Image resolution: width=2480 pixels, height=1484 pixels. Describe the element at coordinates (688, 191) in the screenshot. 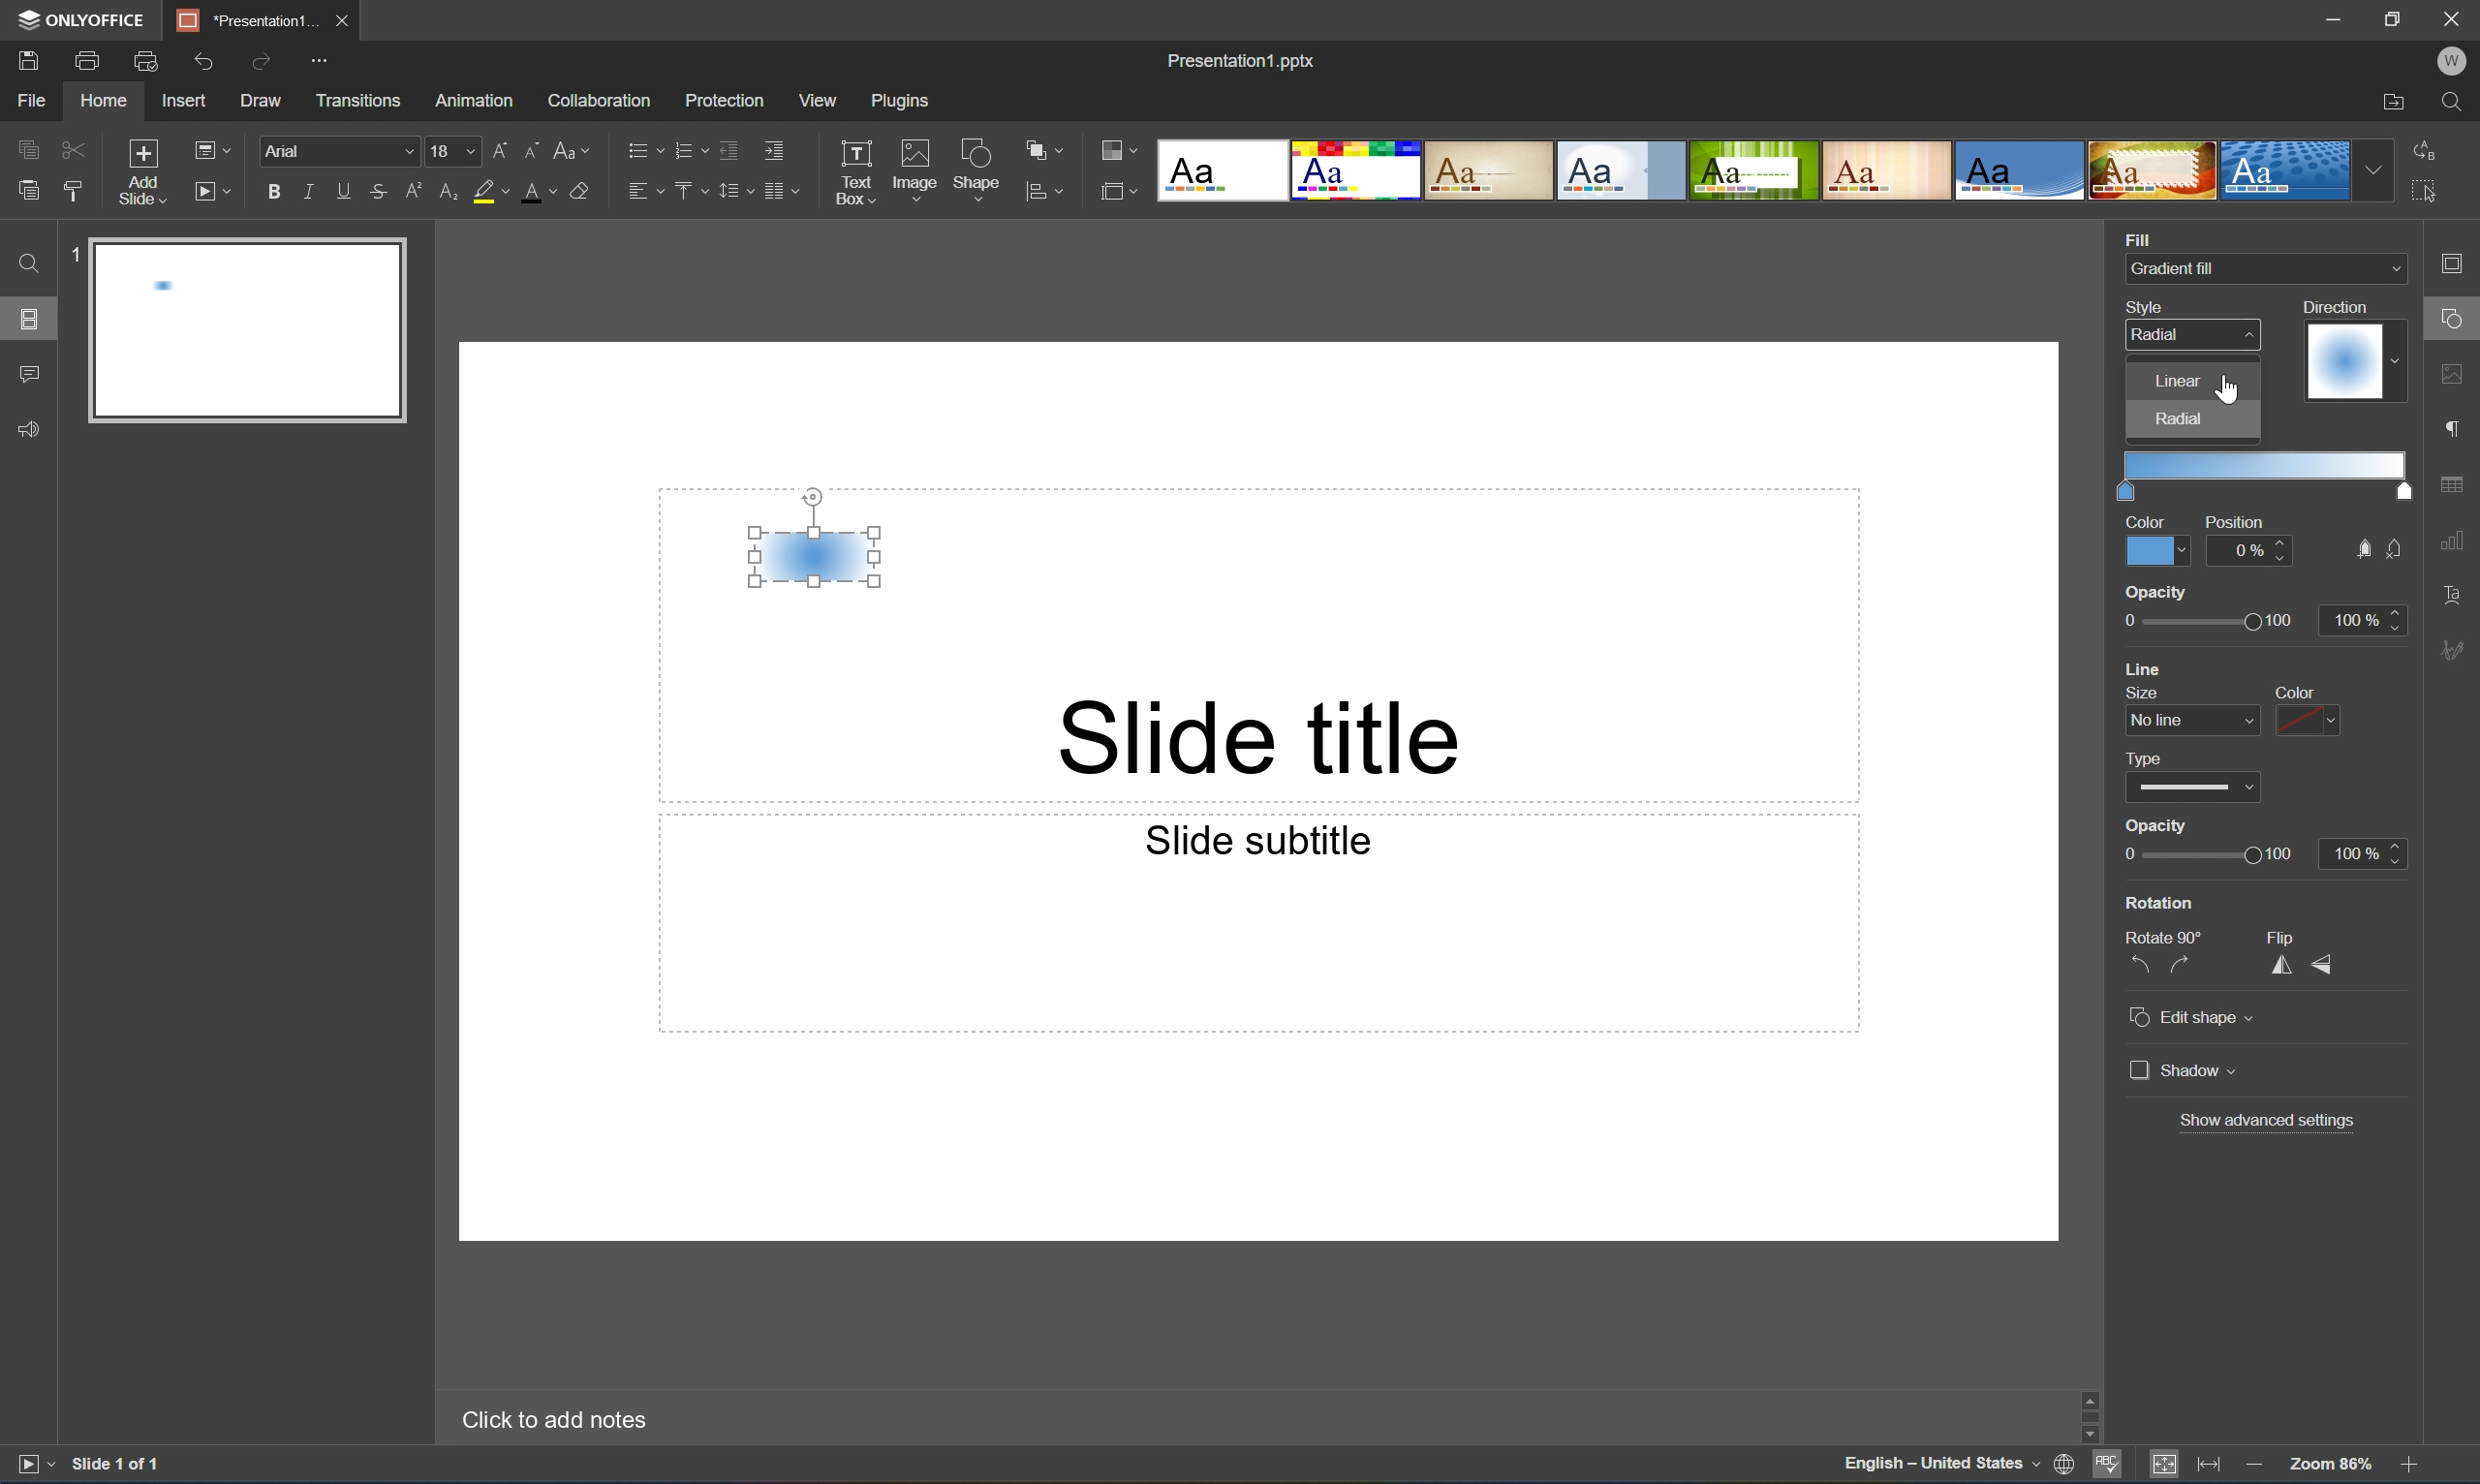

I see `Vertical align` at that location.